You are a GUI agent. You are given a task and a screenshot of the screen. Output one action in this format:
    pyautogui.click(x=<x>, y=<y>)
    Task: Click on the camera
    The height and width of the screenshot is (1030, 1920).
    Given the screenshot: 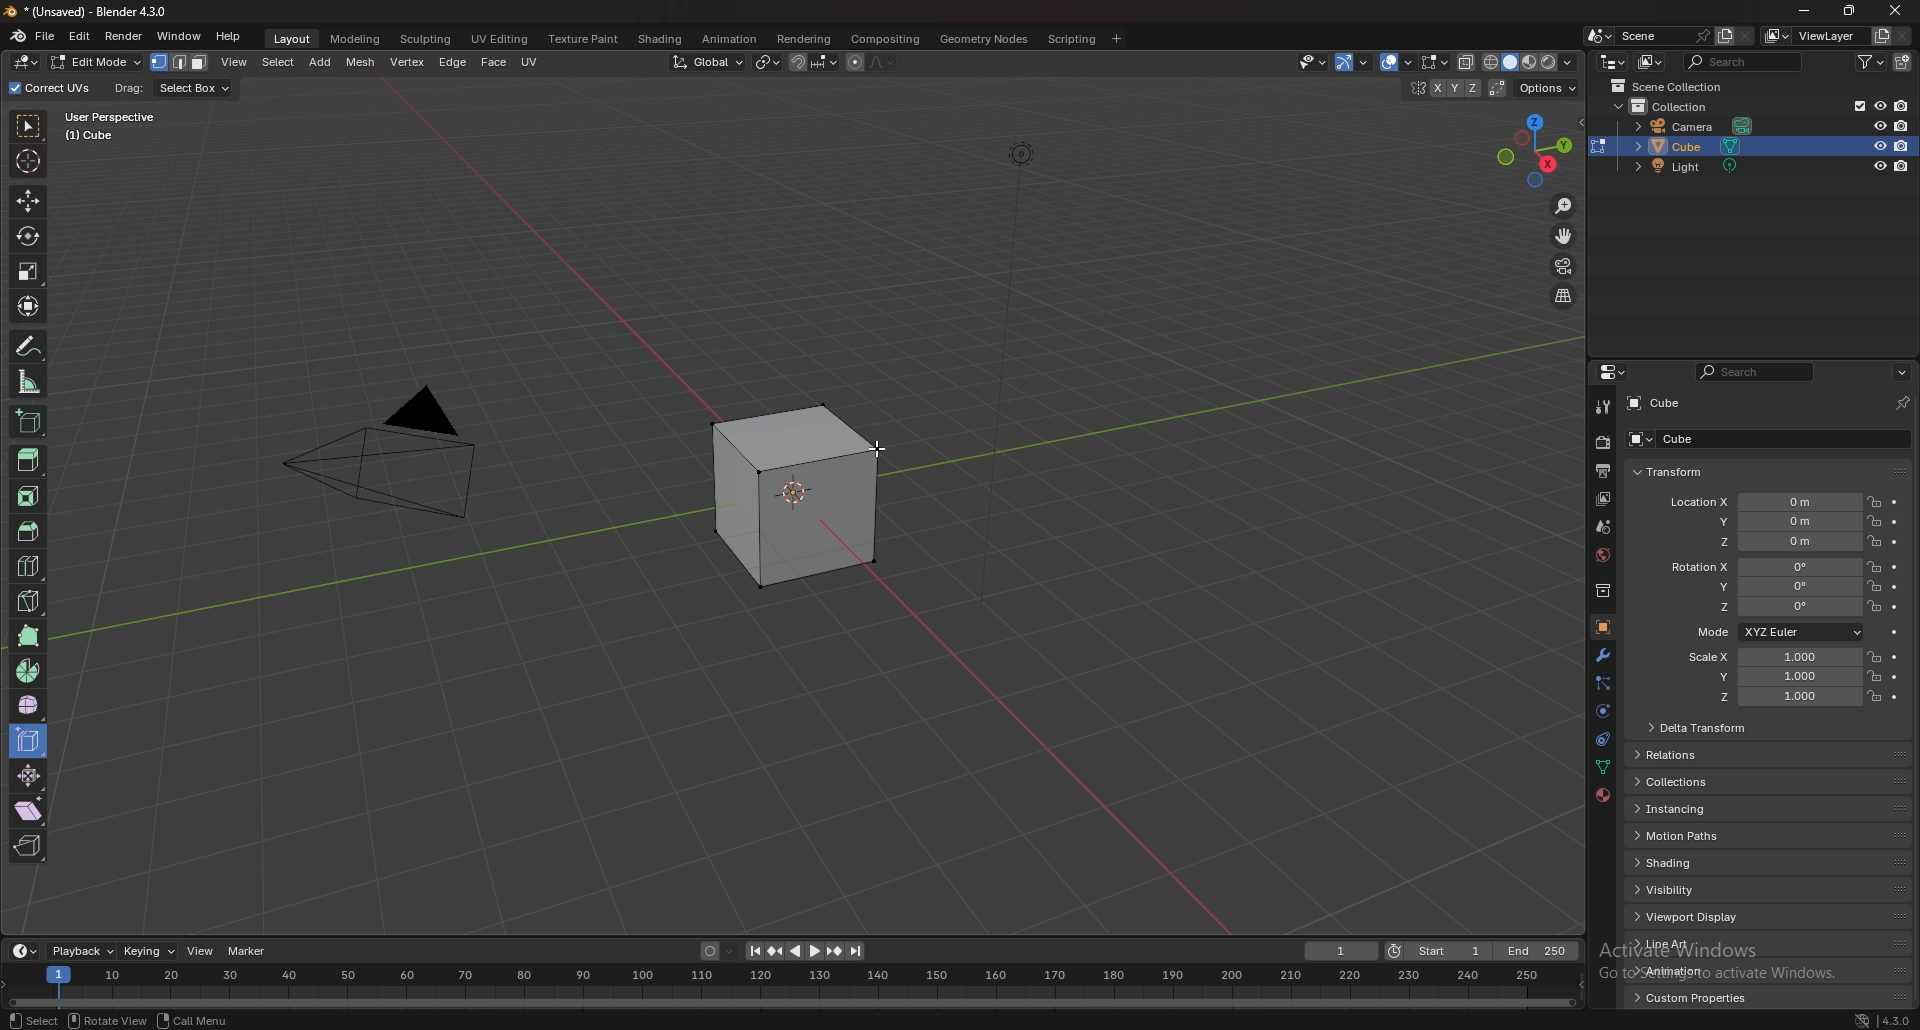 What is the action you would take?
    pyautogui.click(x=1699, y=125)
    